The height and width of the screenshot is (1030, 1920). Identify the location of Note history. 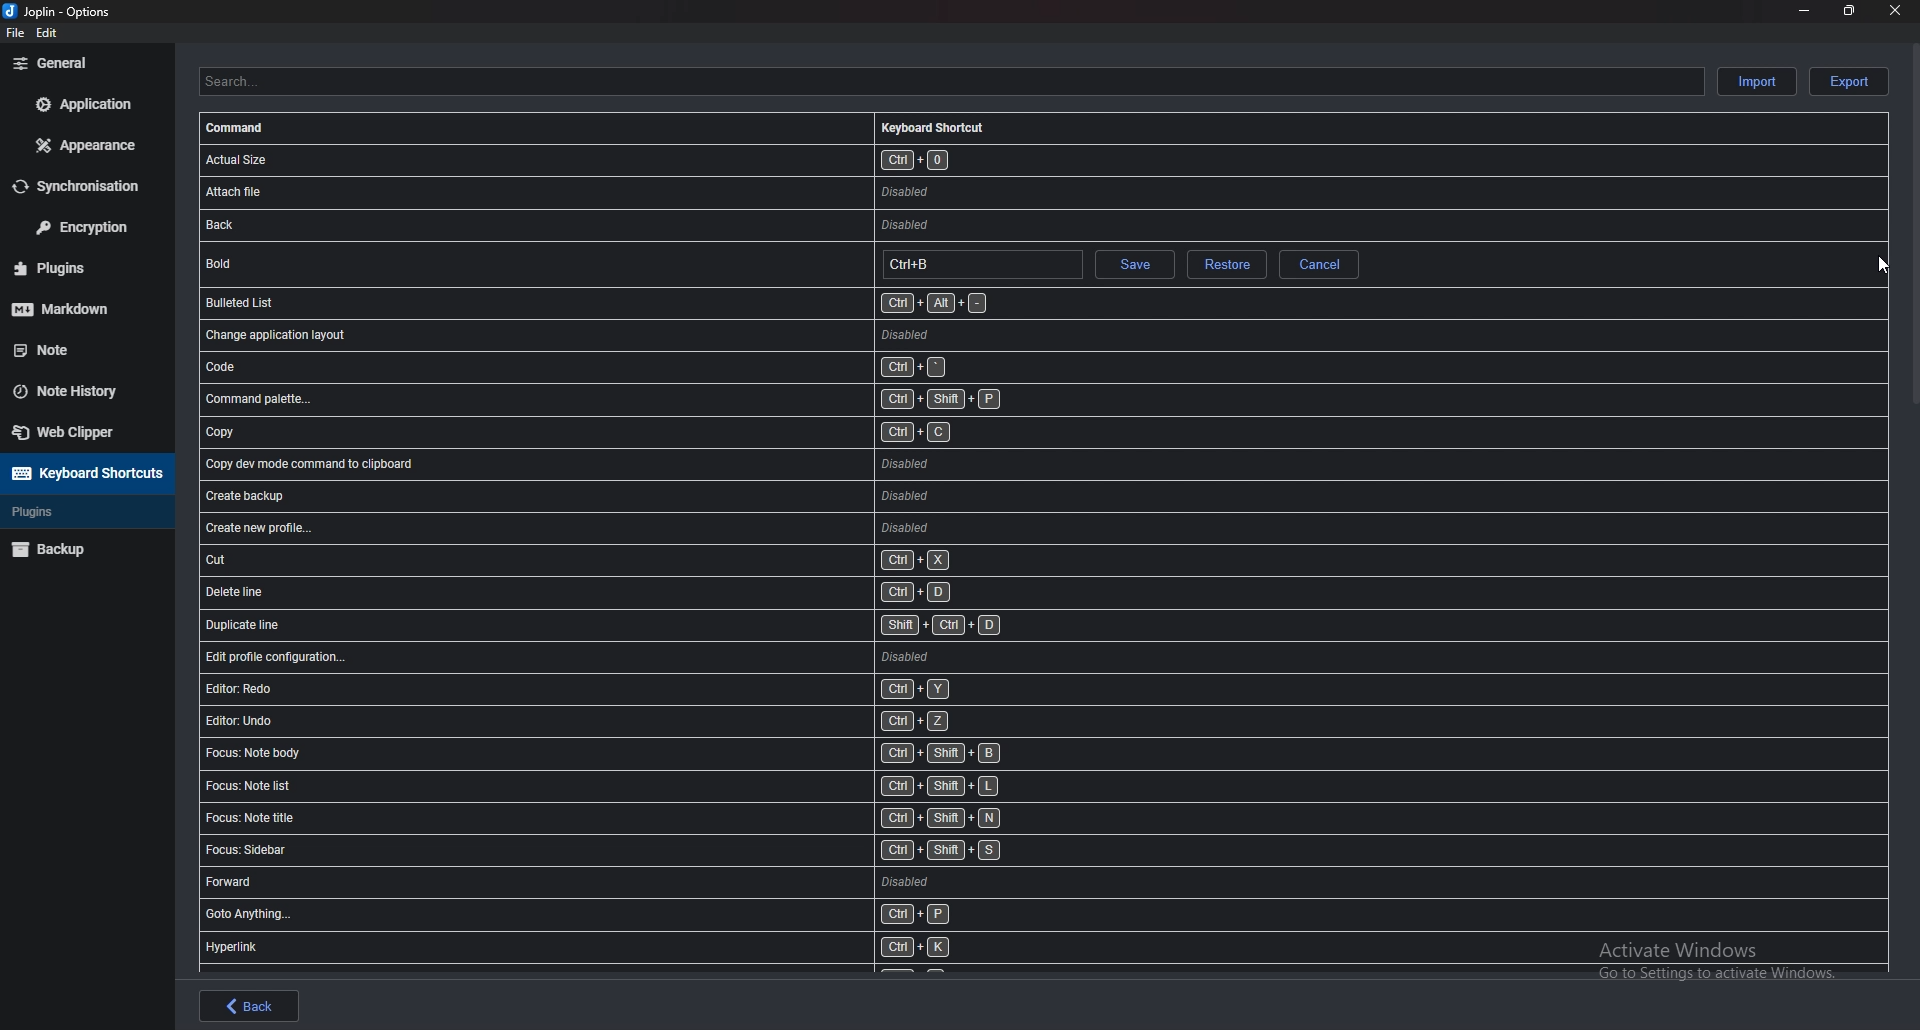
(82, 391).